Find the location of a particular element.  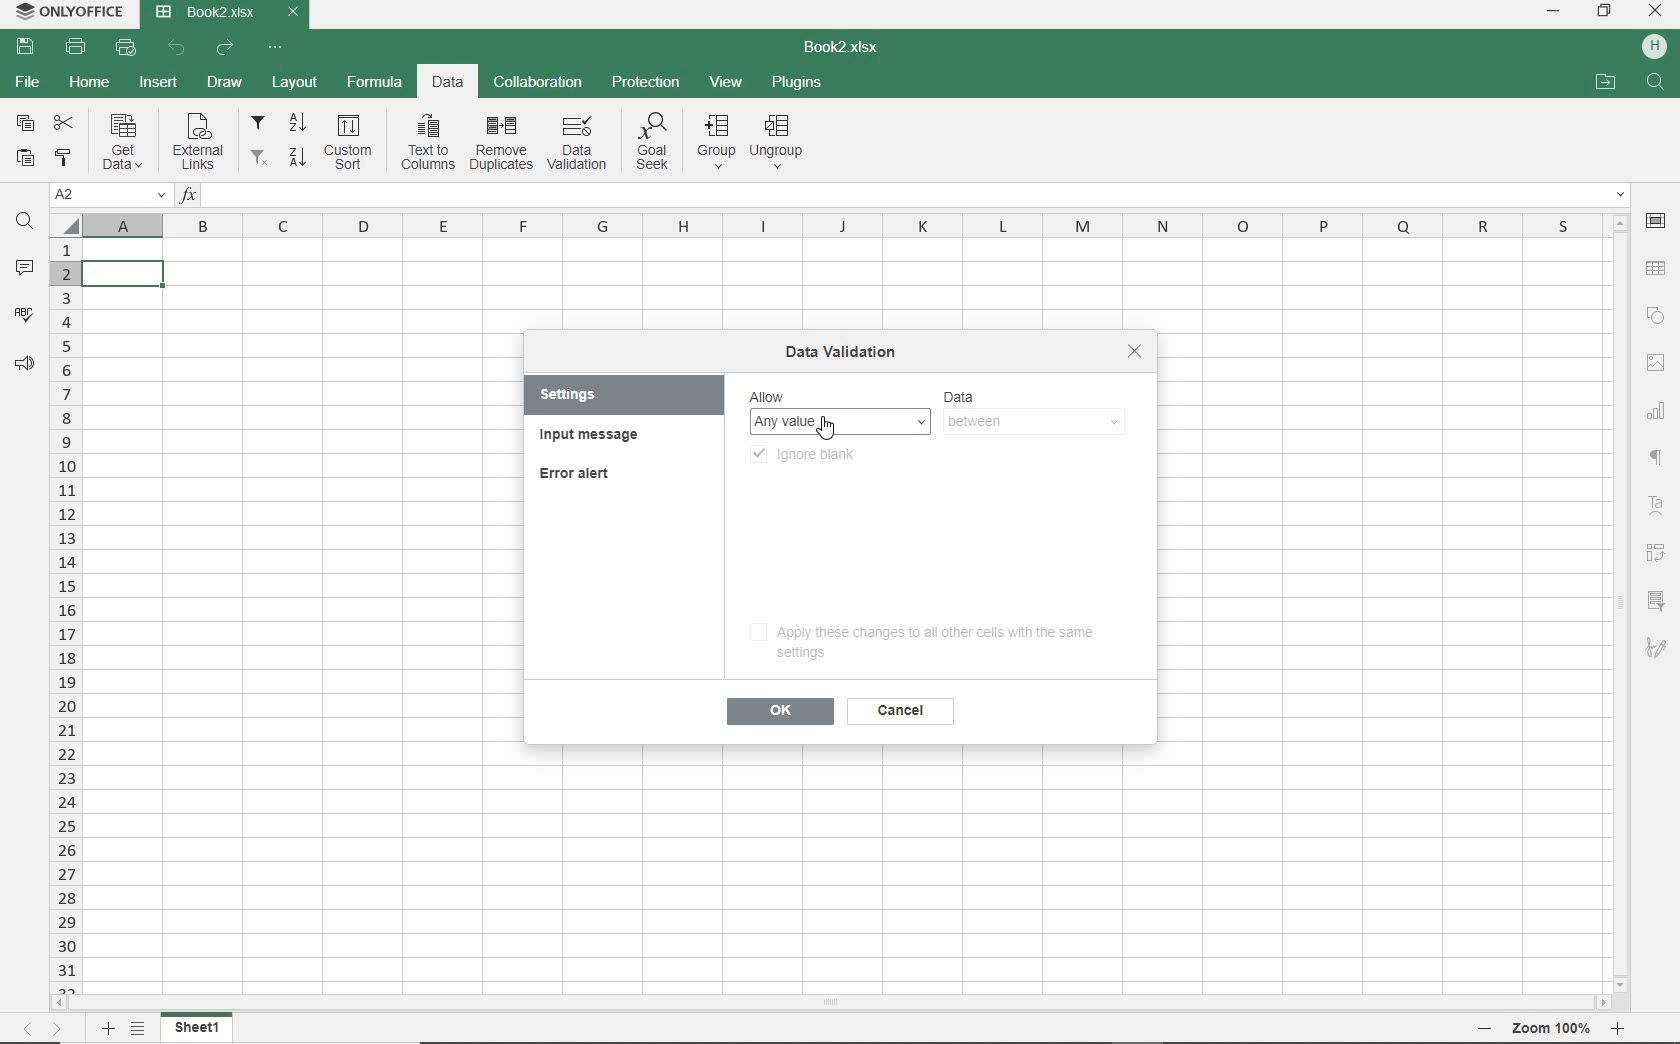

sort ascending is located at coordinates (301, 124).